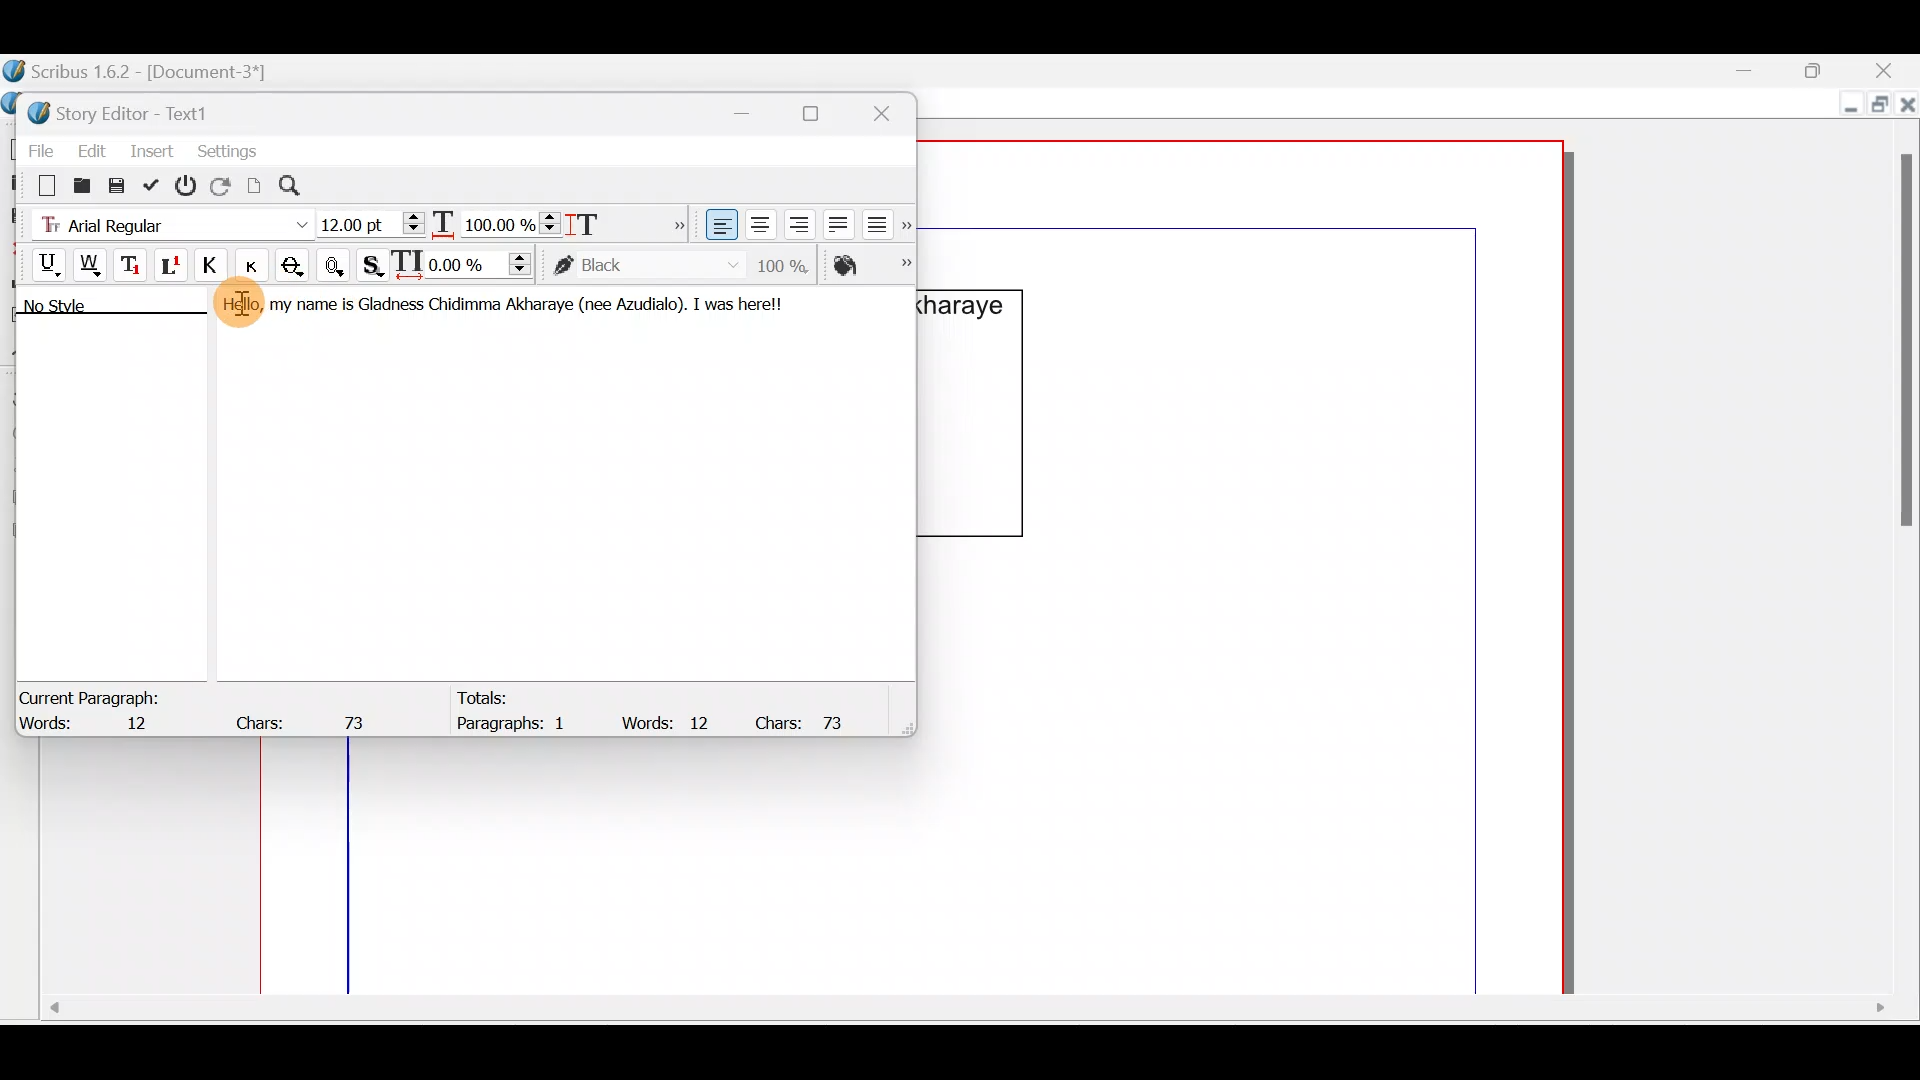 The width and height of the screenshot is (1920, 1080). I want to click on Story Editor - Text1, so click(125, 111).